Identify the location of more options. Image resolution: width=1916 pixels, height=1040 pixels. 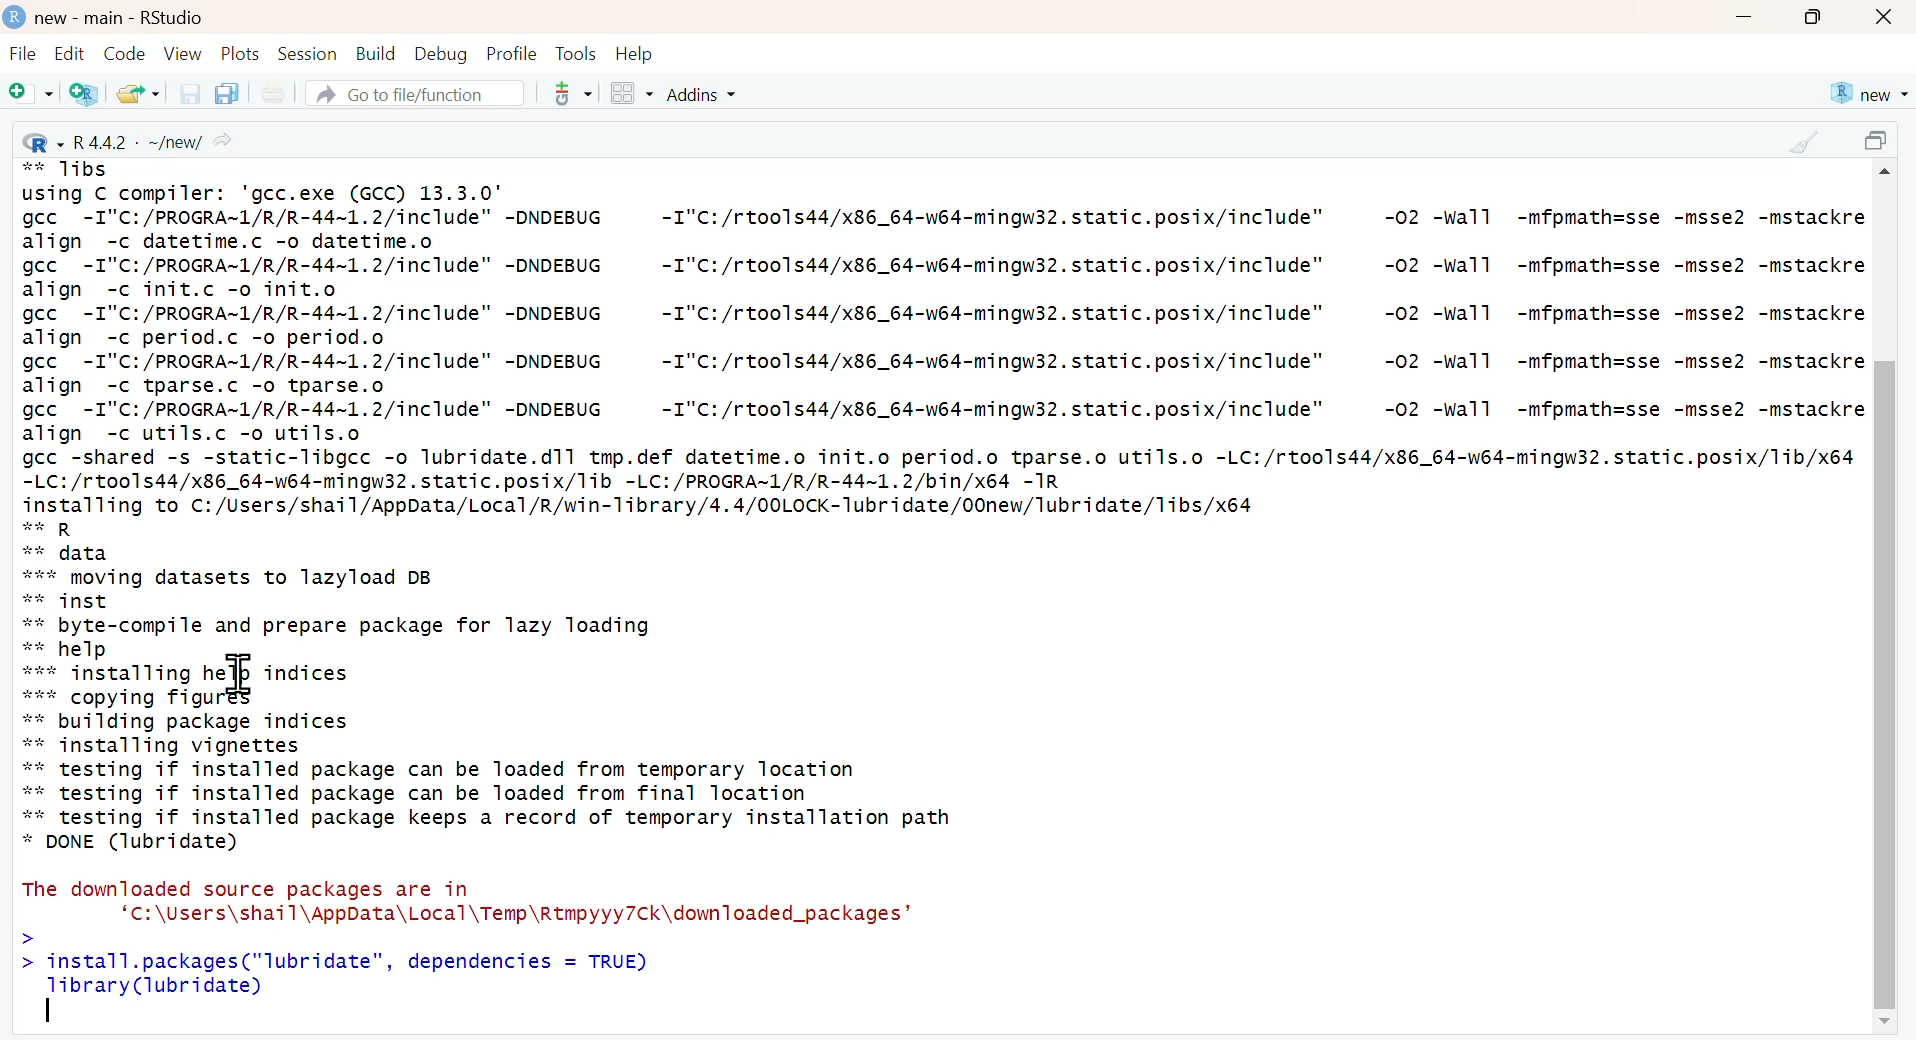
(566, 93).